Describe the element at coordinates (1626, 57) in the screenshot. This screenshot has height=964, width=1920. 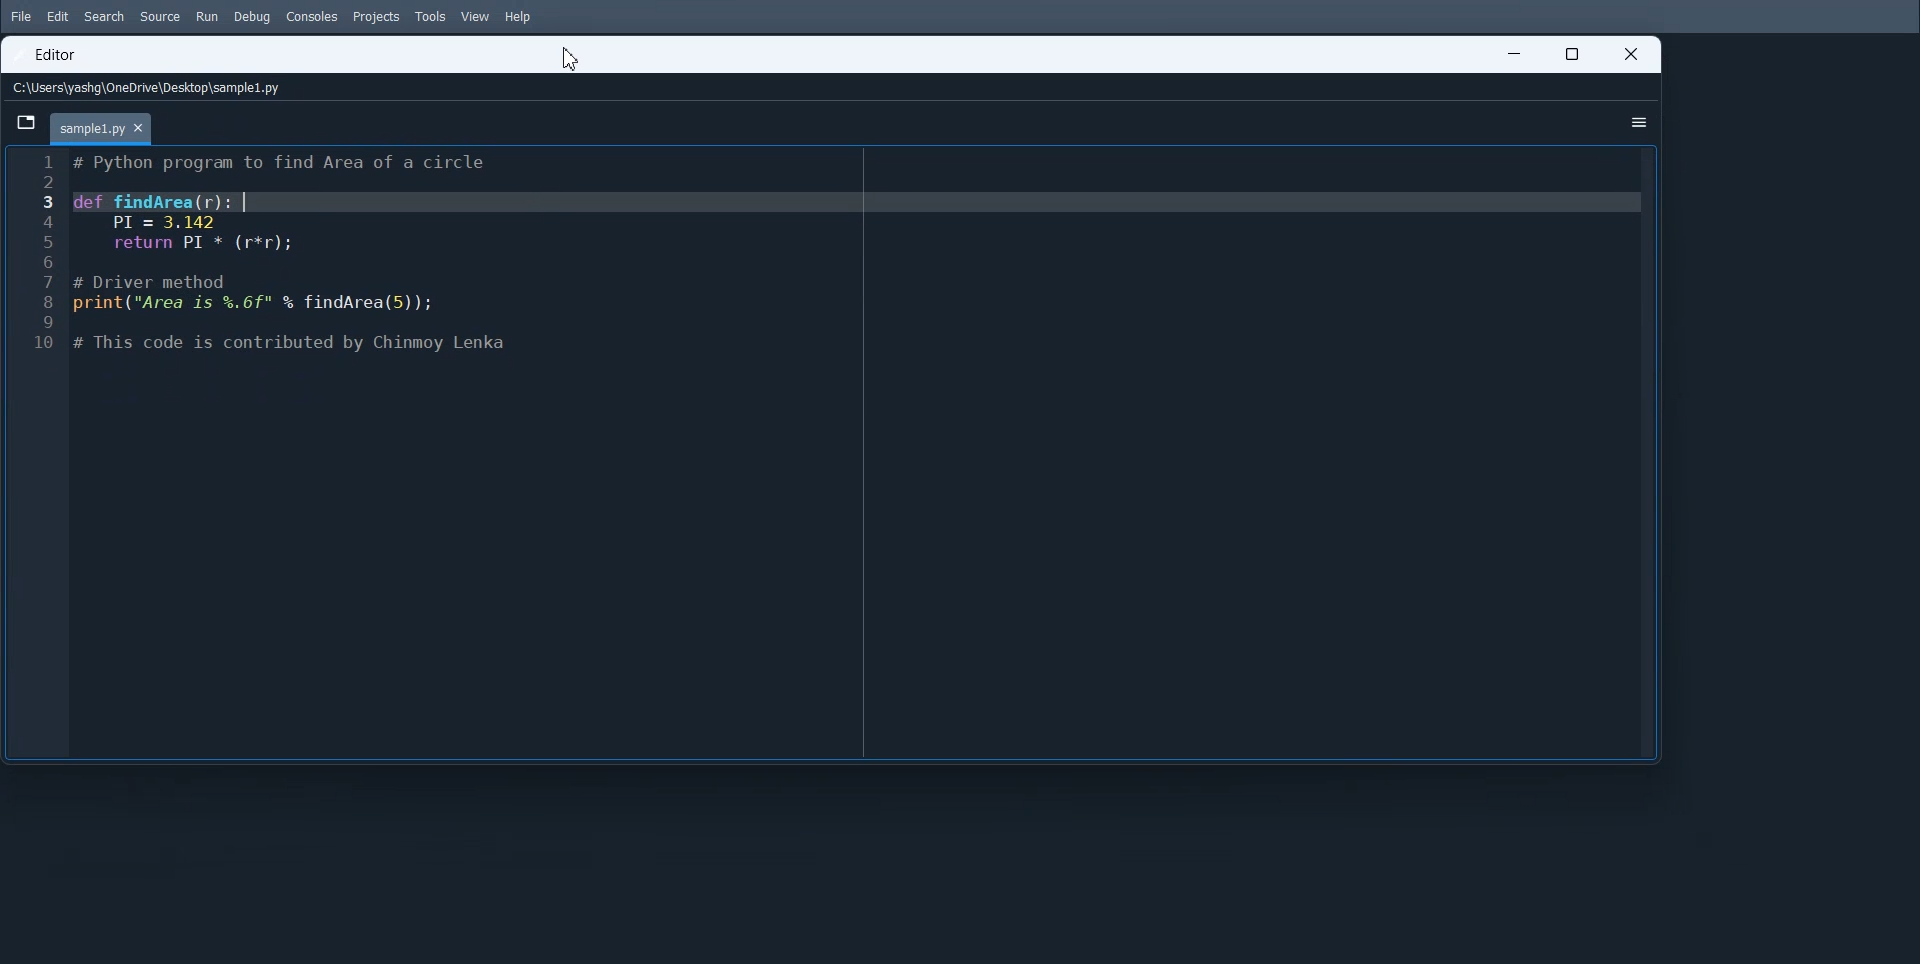
I see `Close` at that location.